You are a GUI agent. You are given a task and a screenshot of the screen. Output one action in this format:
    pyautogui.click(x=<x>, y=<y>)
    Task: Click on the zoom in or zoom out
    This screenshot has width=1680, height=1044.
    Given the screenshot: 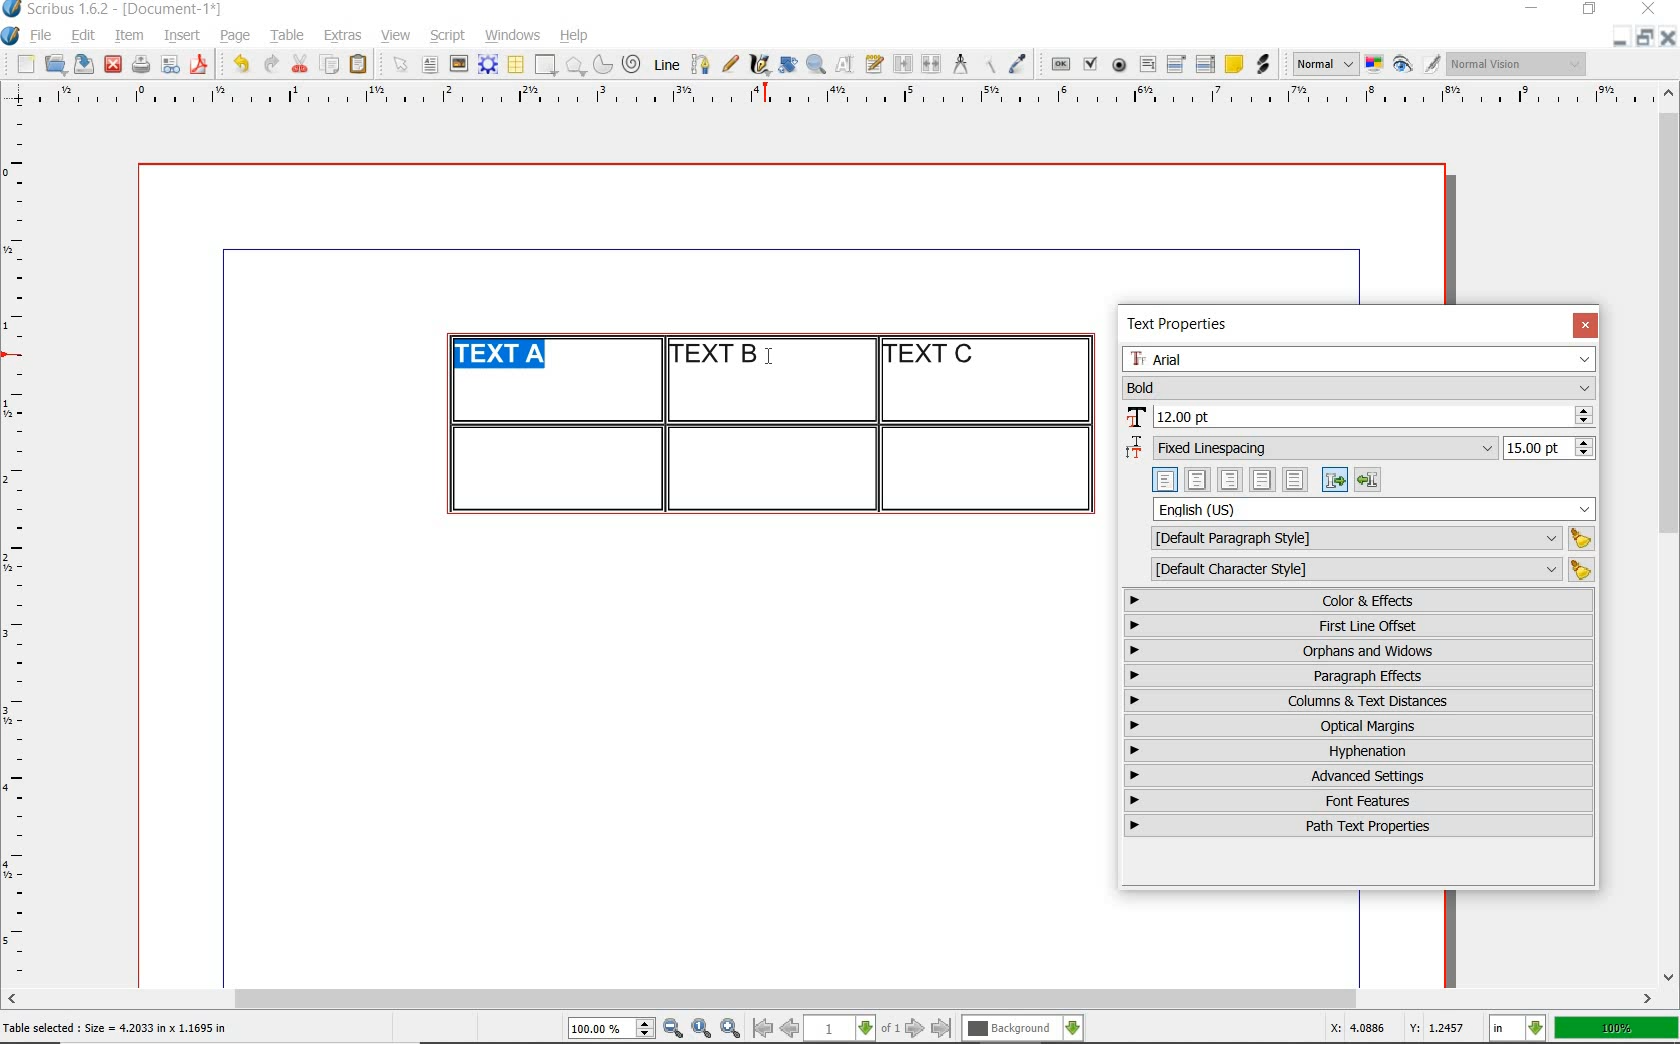 What is the action you would take?
    pyautogui.click(x=816, y=64)
    